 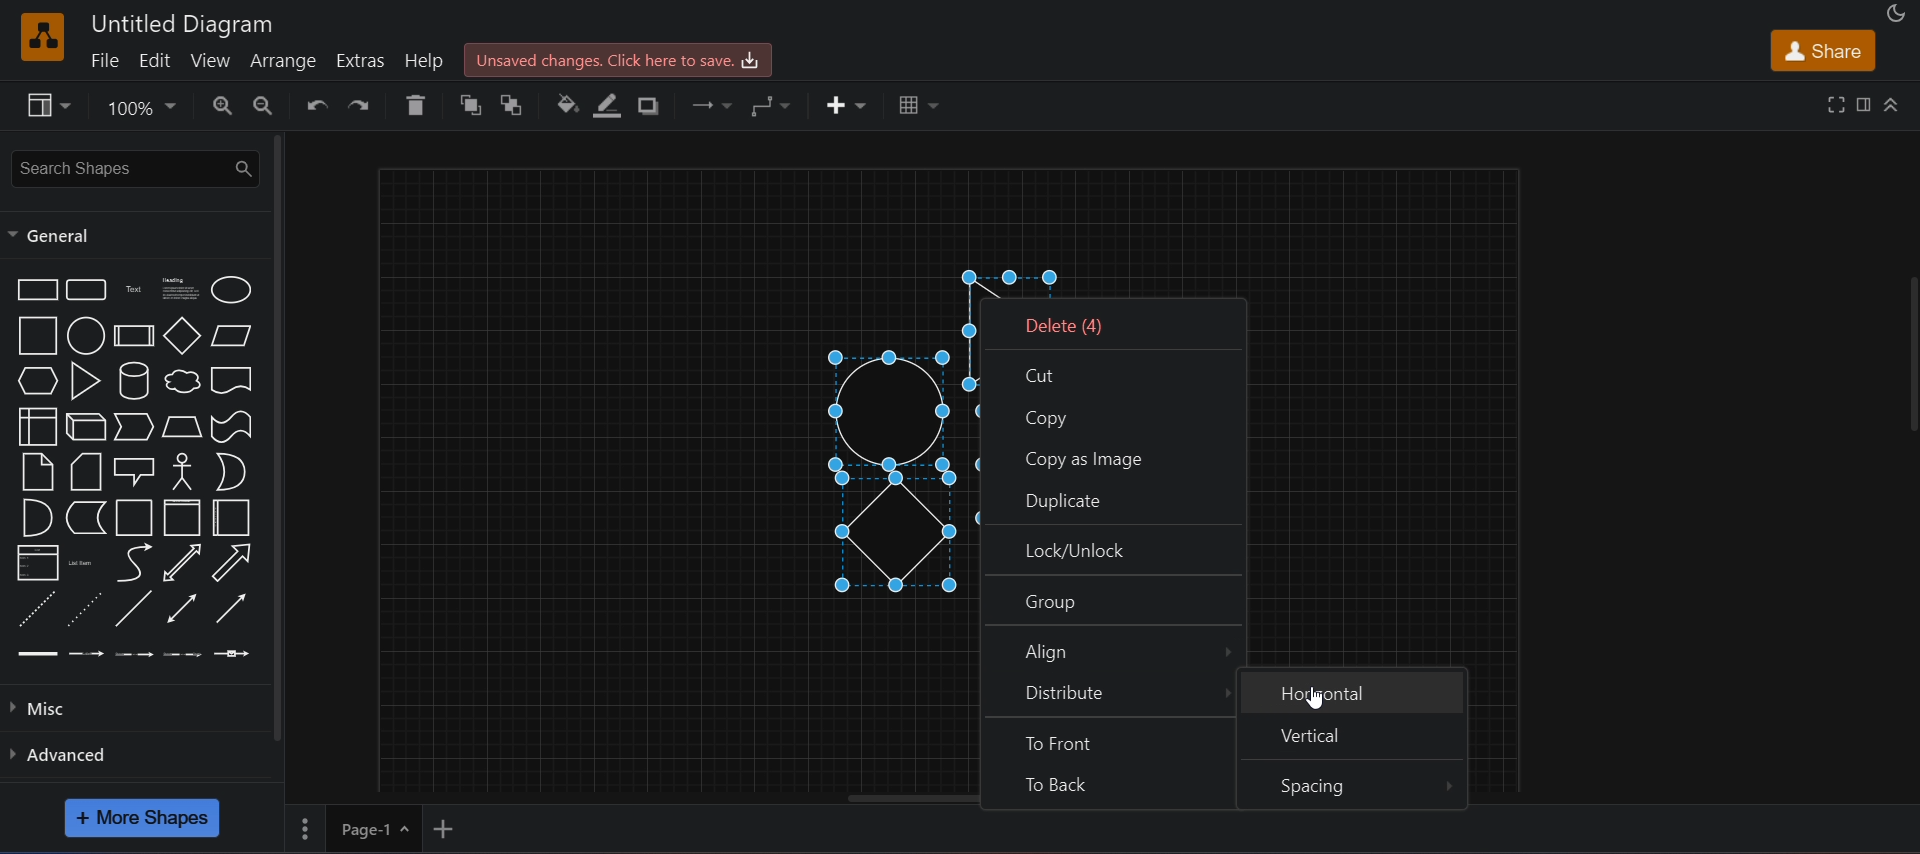 I want to click on to back, so click(x=1106, y=786).